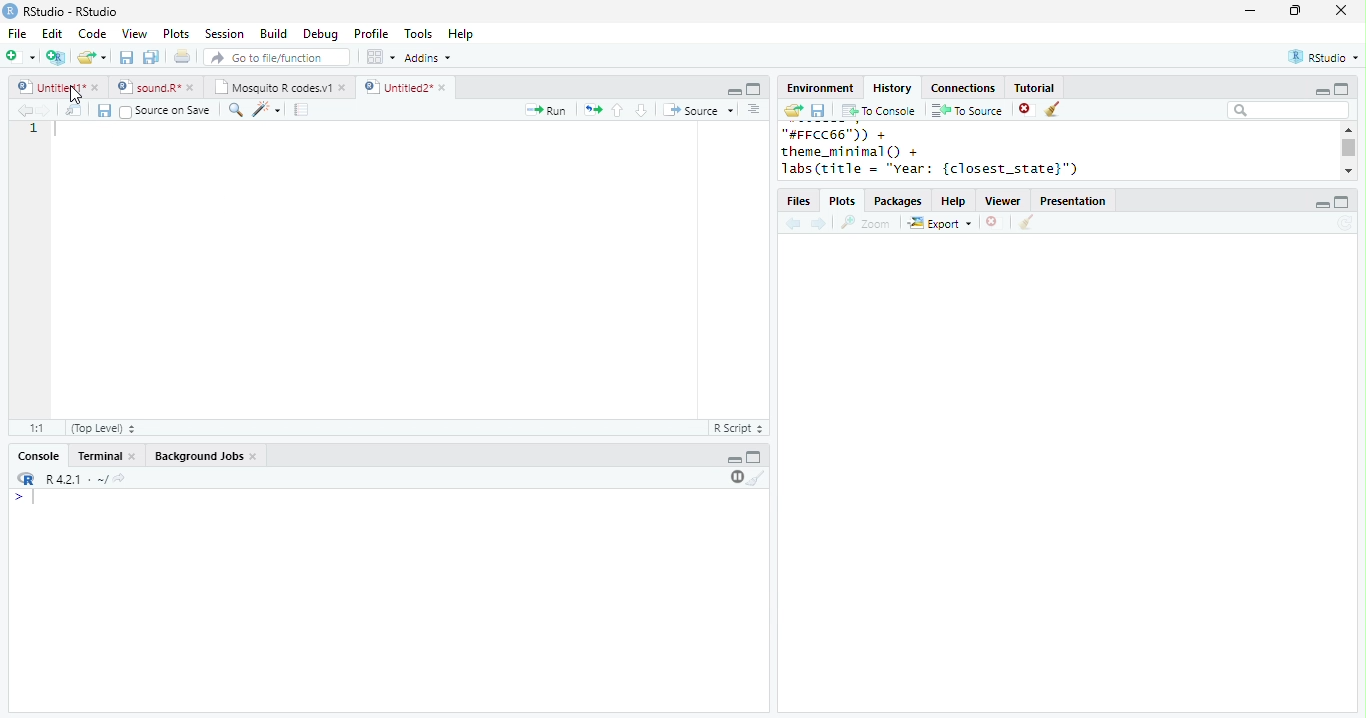 The image size is (1366, 718). Describe the element at coordinates (734, 90) in the screenshot. I see `minimize` at that location.